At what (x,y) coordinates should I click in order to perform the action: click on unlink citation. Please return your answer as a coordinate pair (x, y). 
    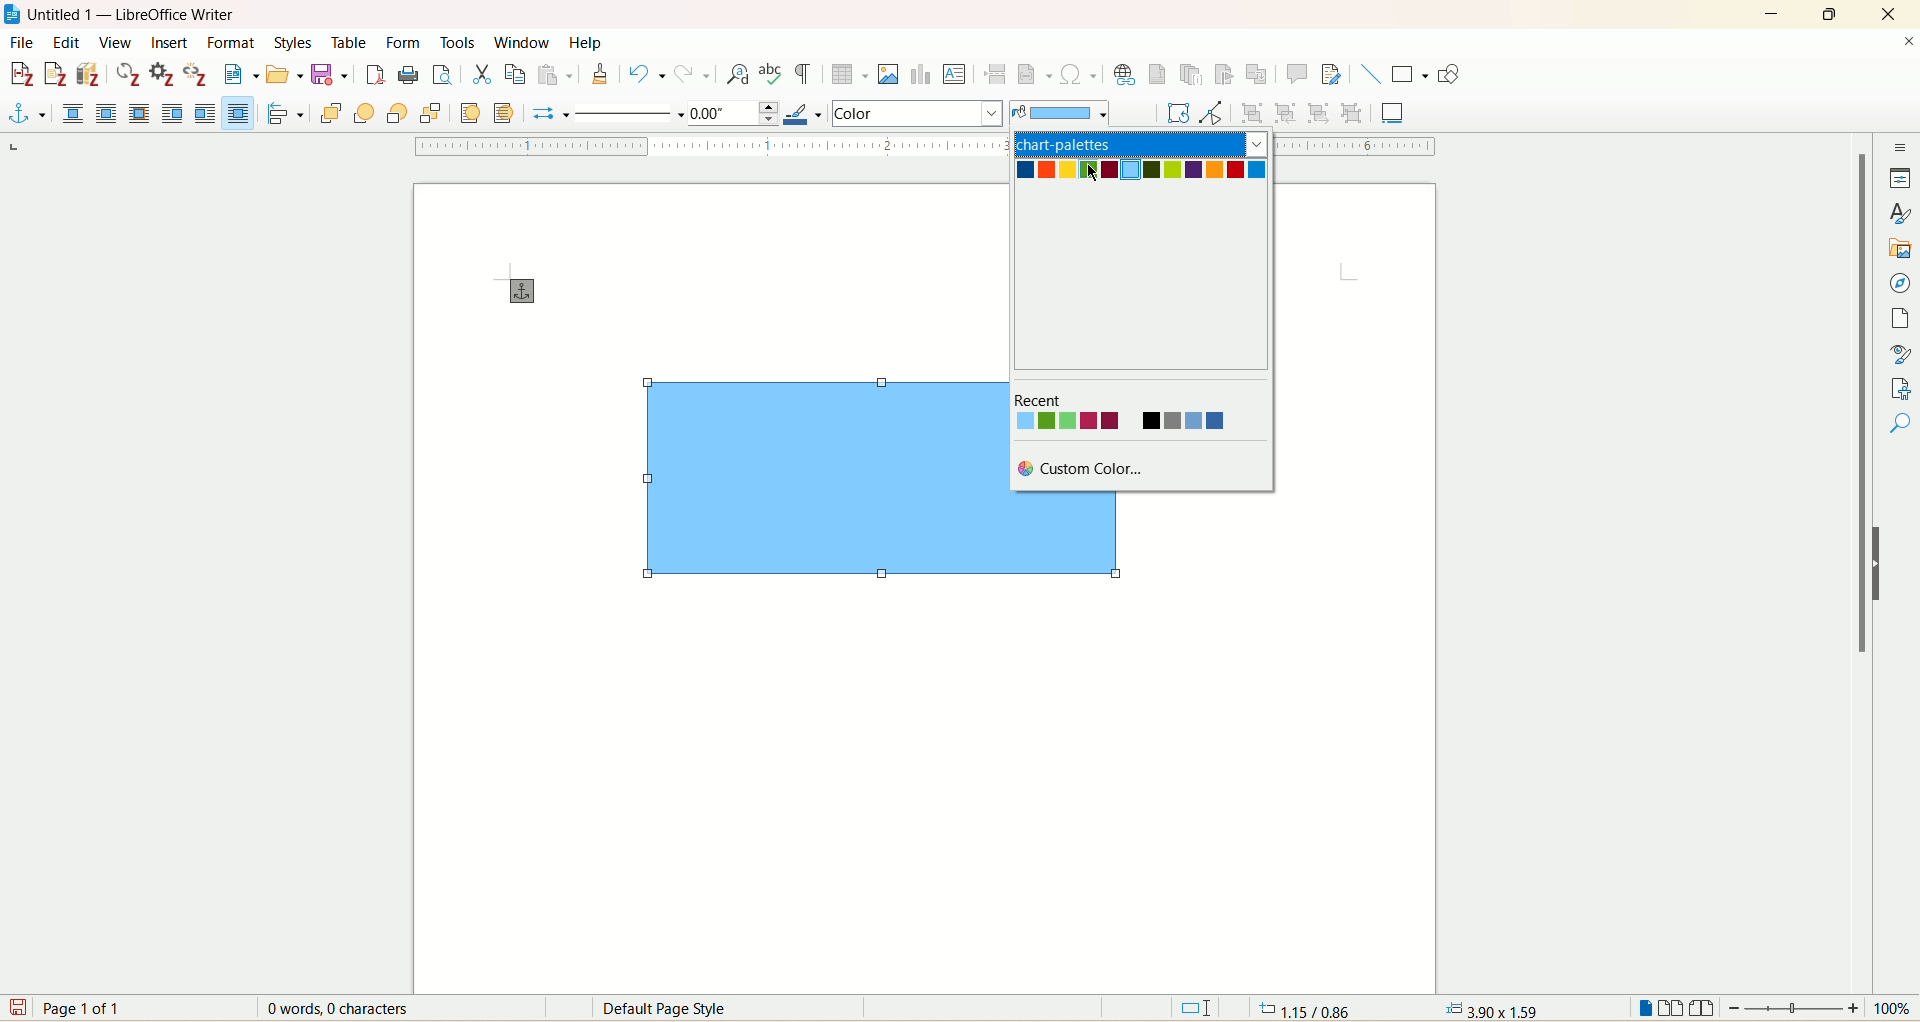
    Looking at the image, I should click on (194, 74).